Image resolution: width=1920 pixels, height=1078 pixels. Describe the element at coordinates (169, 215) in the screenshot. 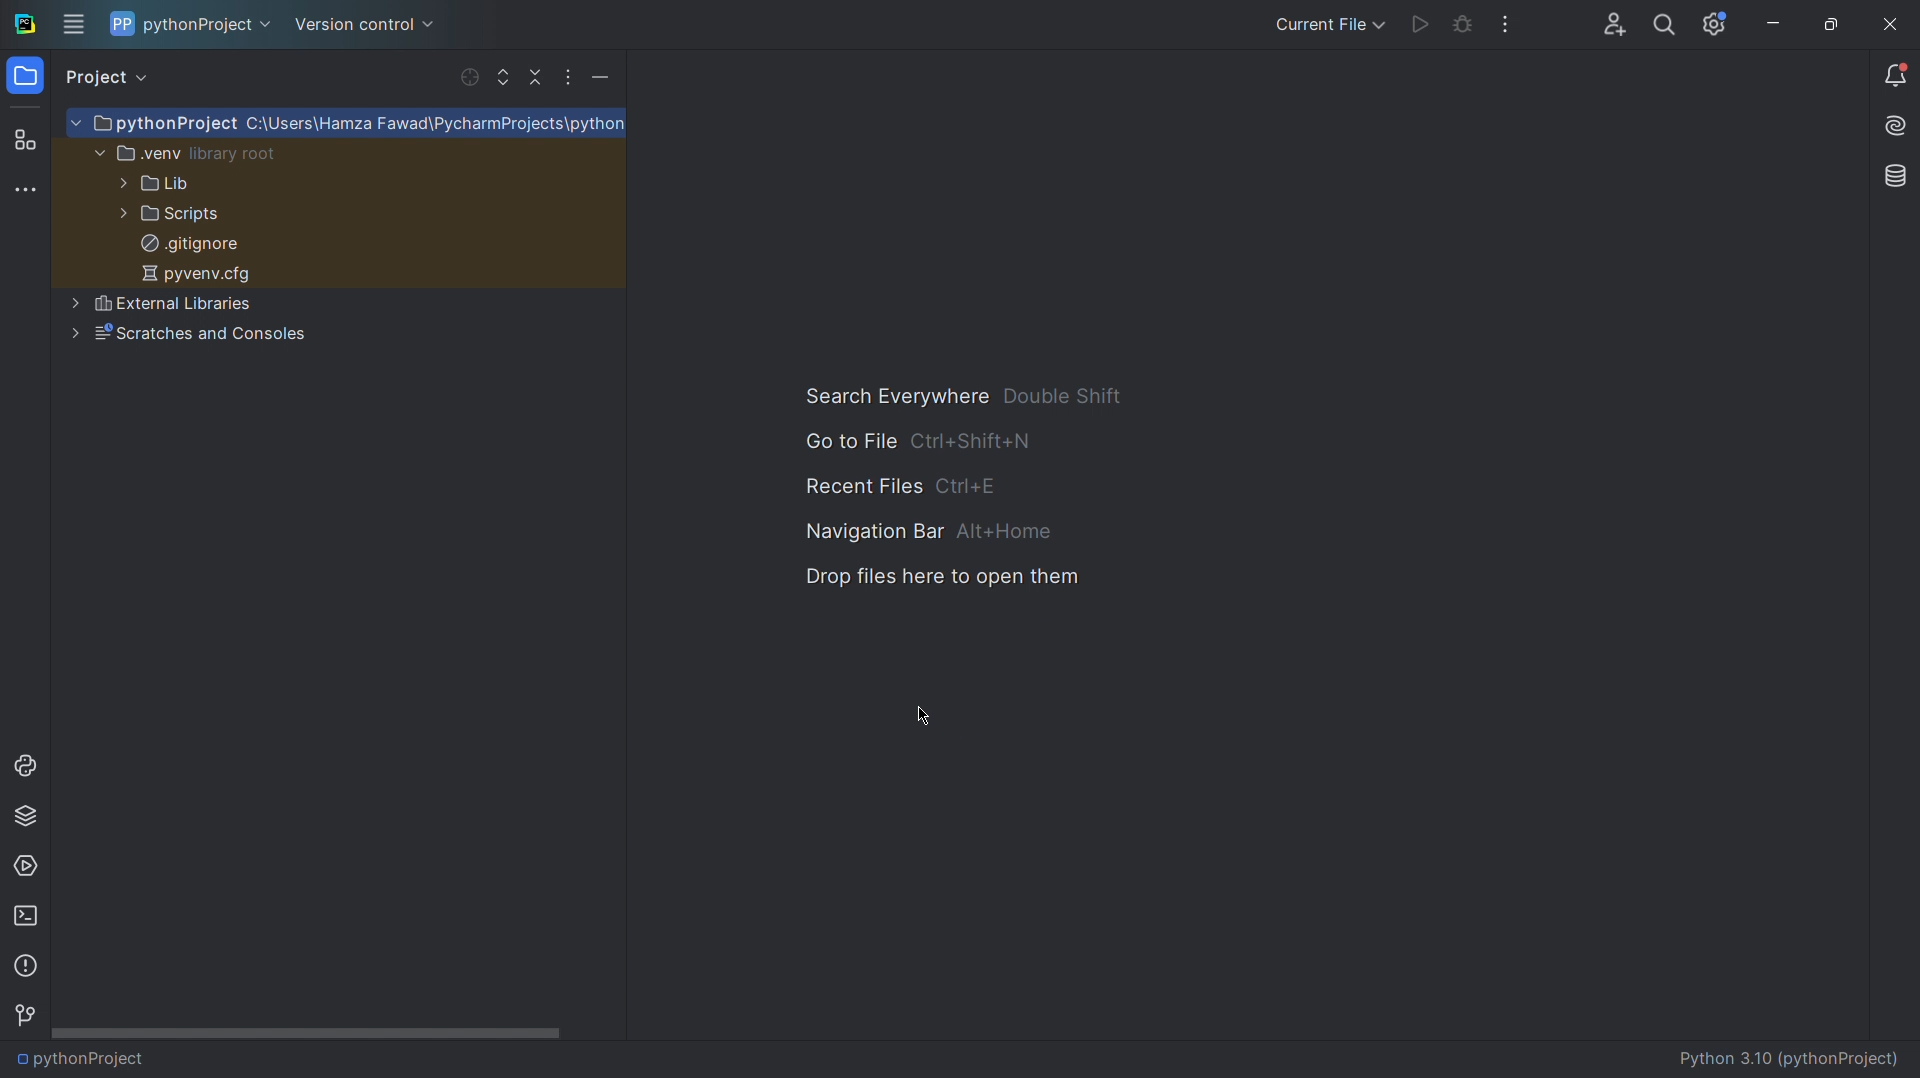

I see `Scripts` at that location.